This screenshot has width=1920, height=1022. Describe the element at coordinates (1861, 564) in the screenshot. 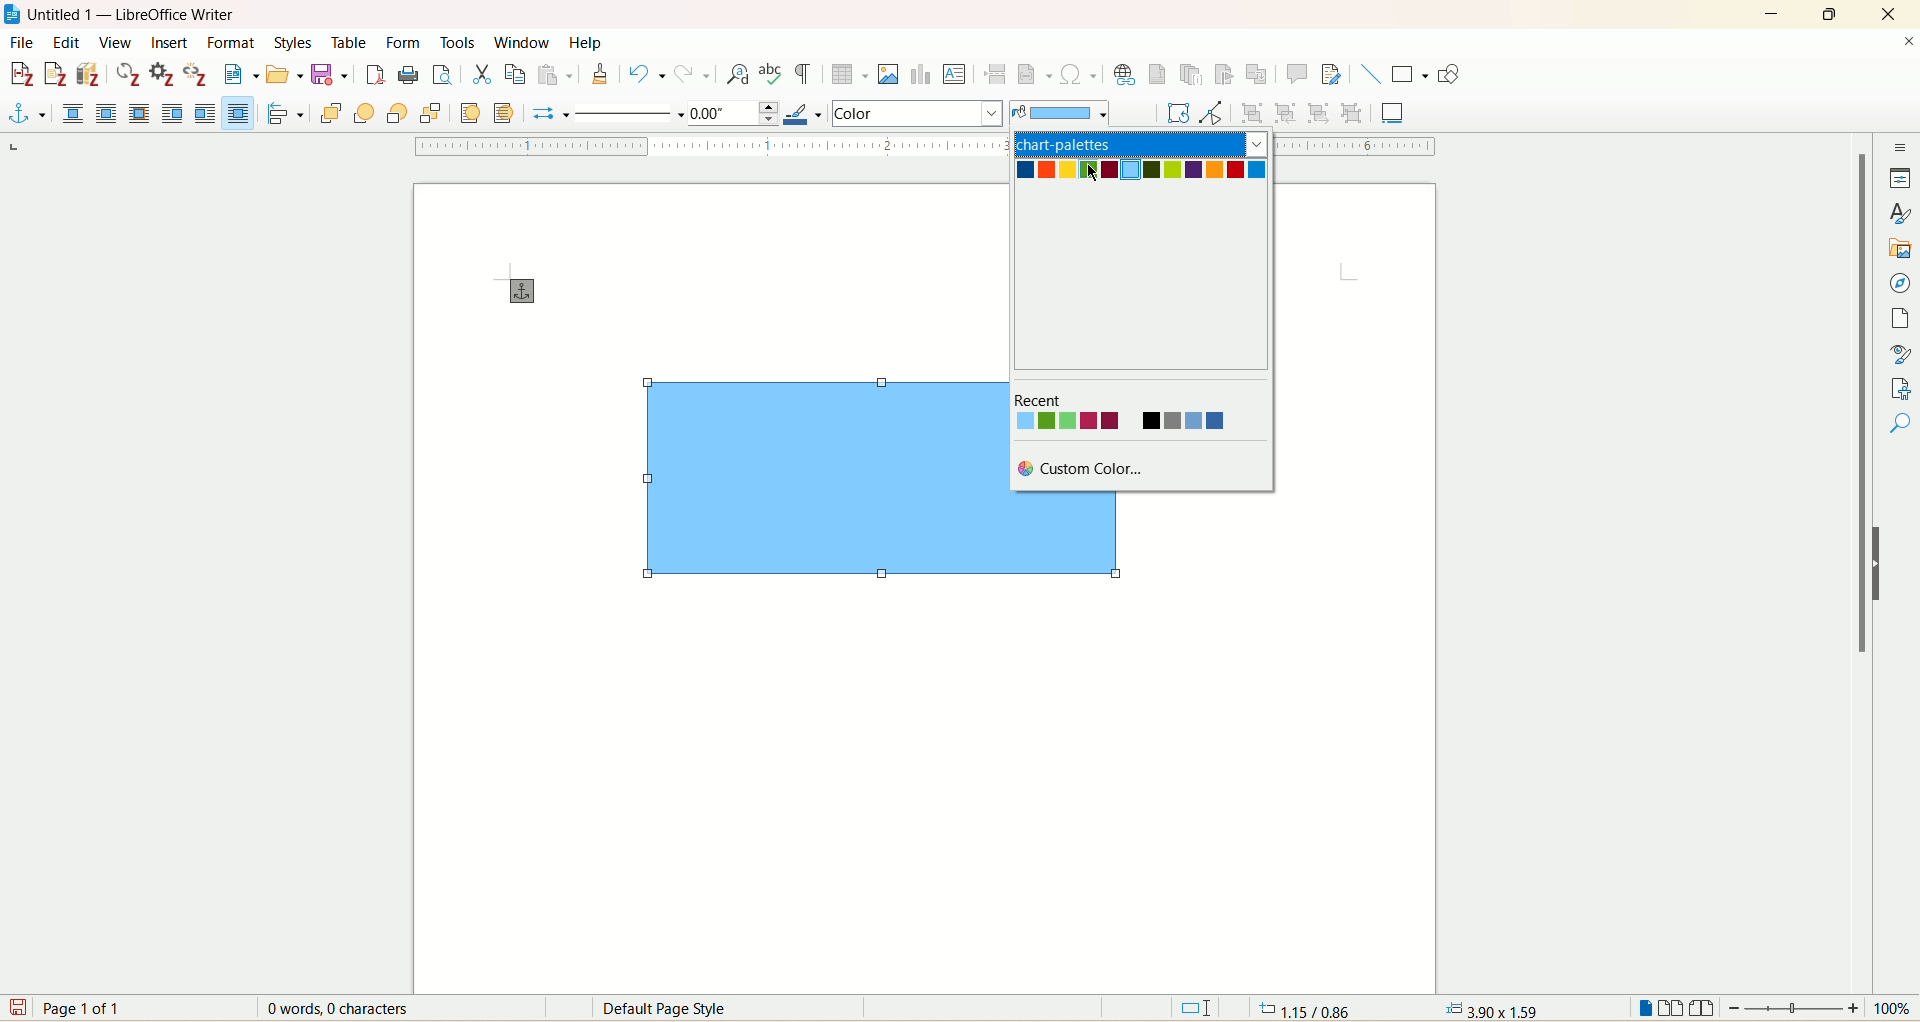

I see `vertical scroll bar` at that location.